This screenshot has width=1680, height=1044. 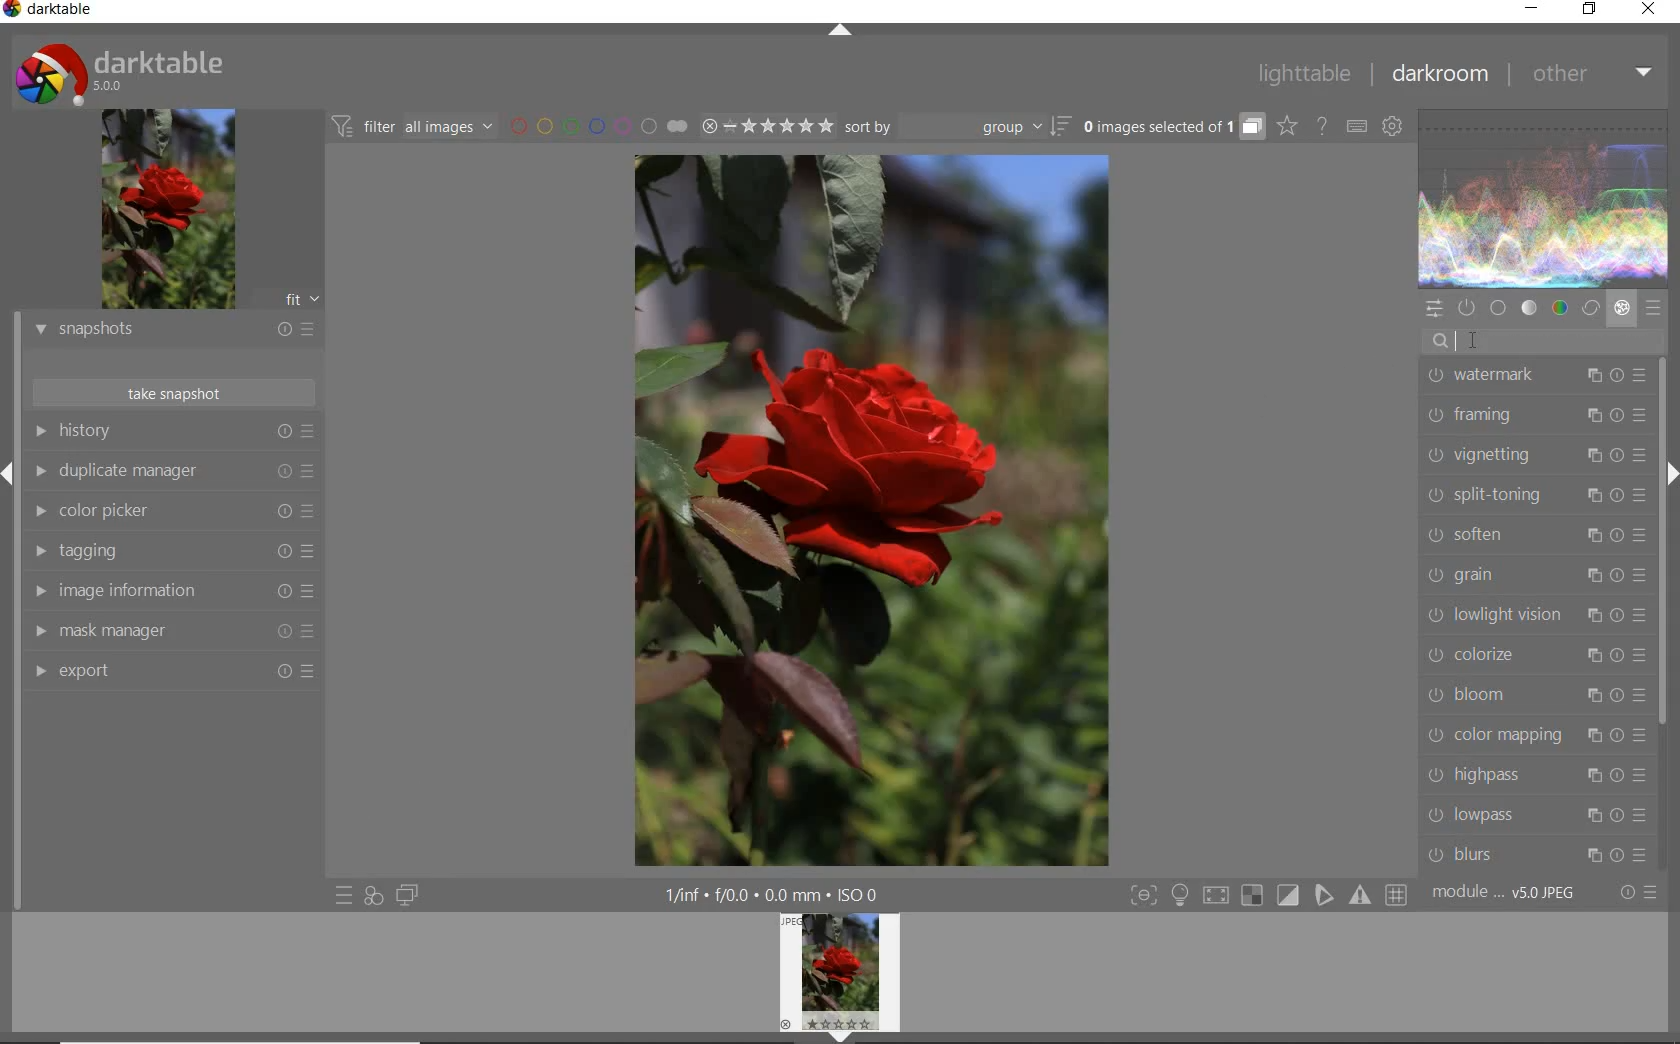 I want to click on search modules by name, so click(x=1548, y=340).